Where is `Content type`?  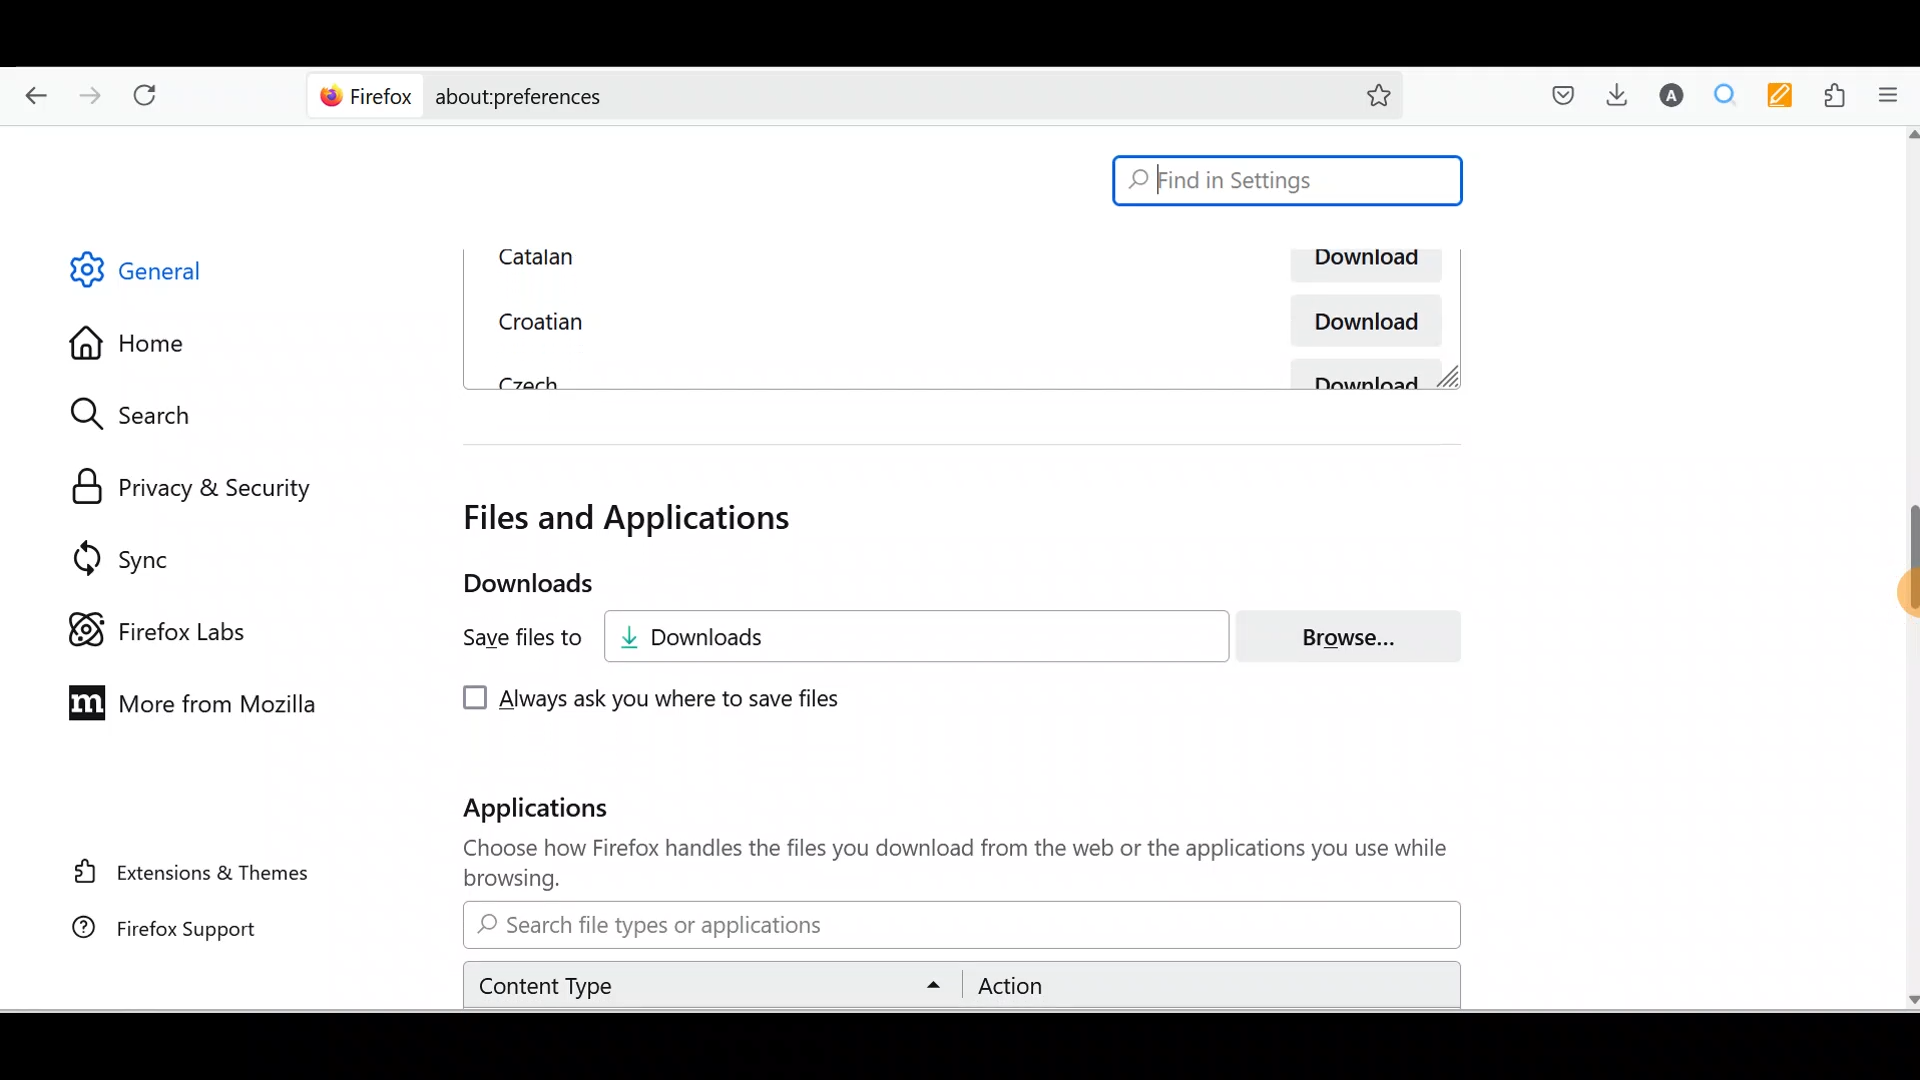 Content type is located at coordinates (715, 984).